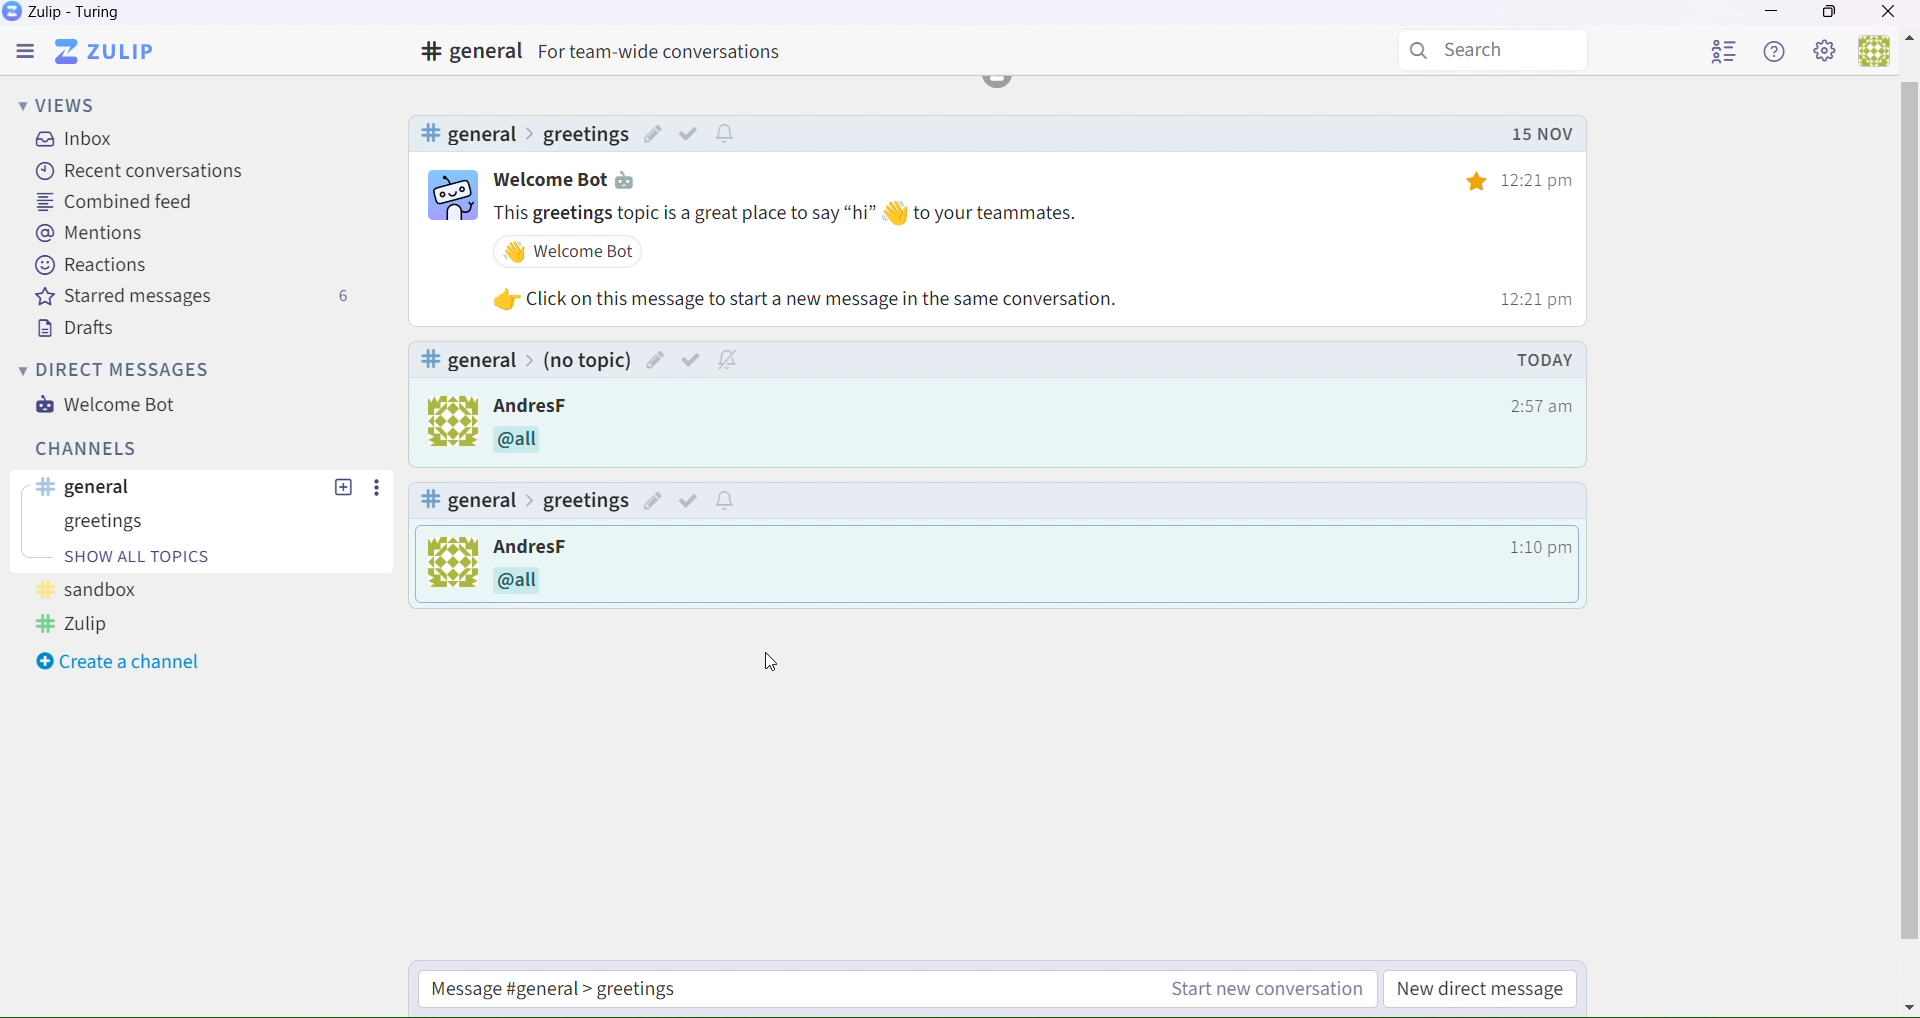 This screenshot has height=1018, width=1920. Describe the element at coordinates (1526, 172) in the screenshot. I see `12:21 pm` at that location.